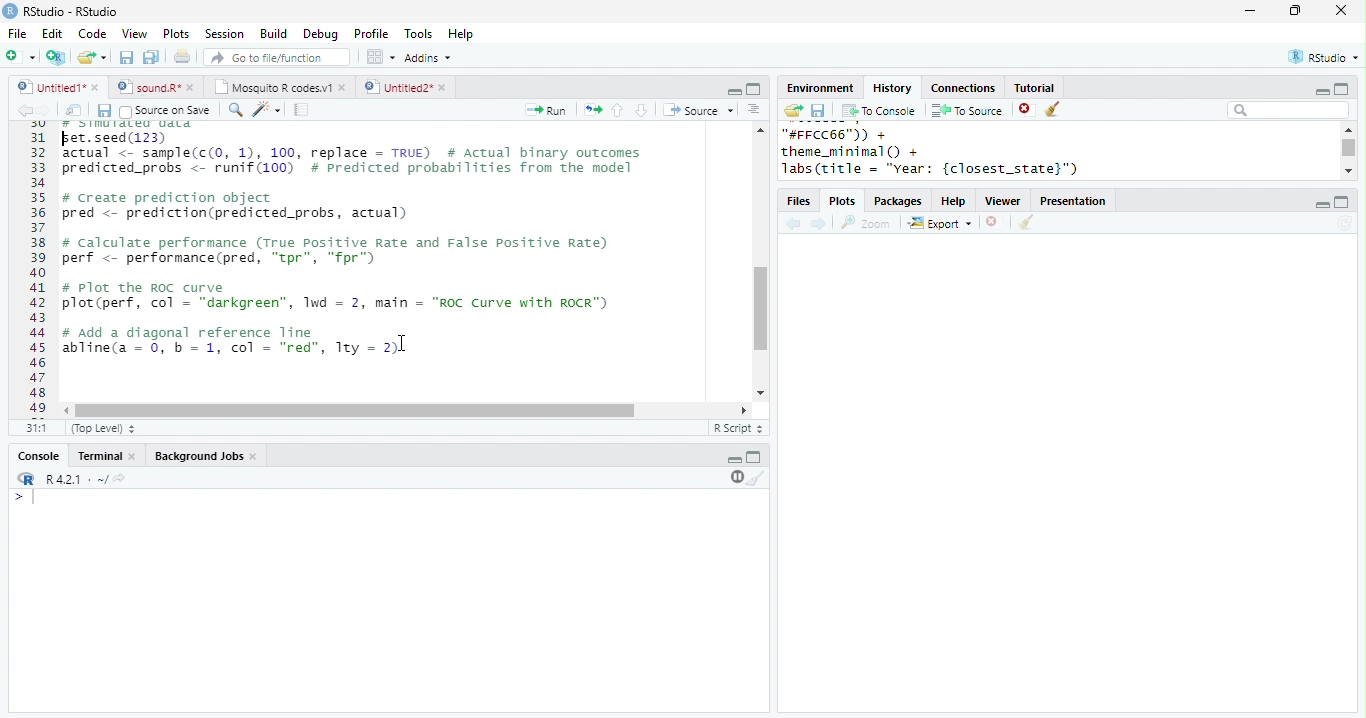 This screenshot has height=718, width=1366. Describe the element at coordinates (397, 86) in the screenshot. I see `Untitled 2` at that location.